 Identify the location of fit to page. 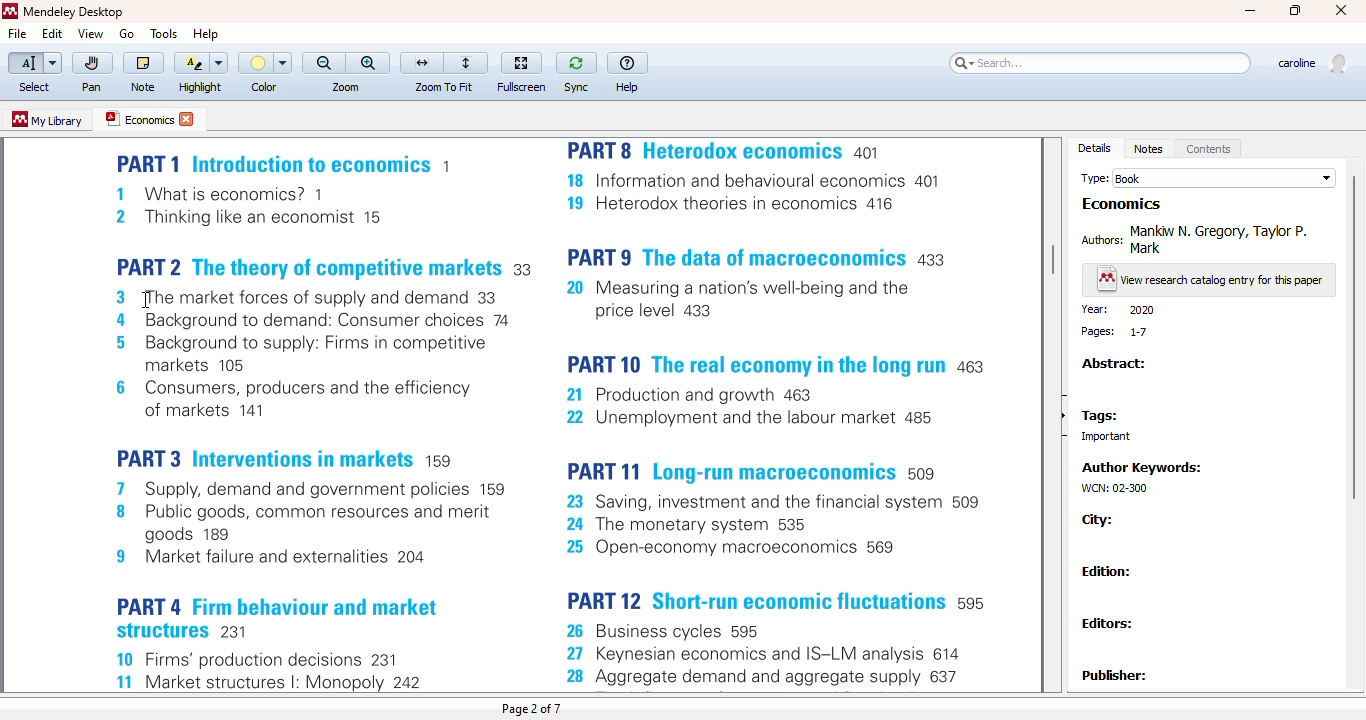
(468, 63).